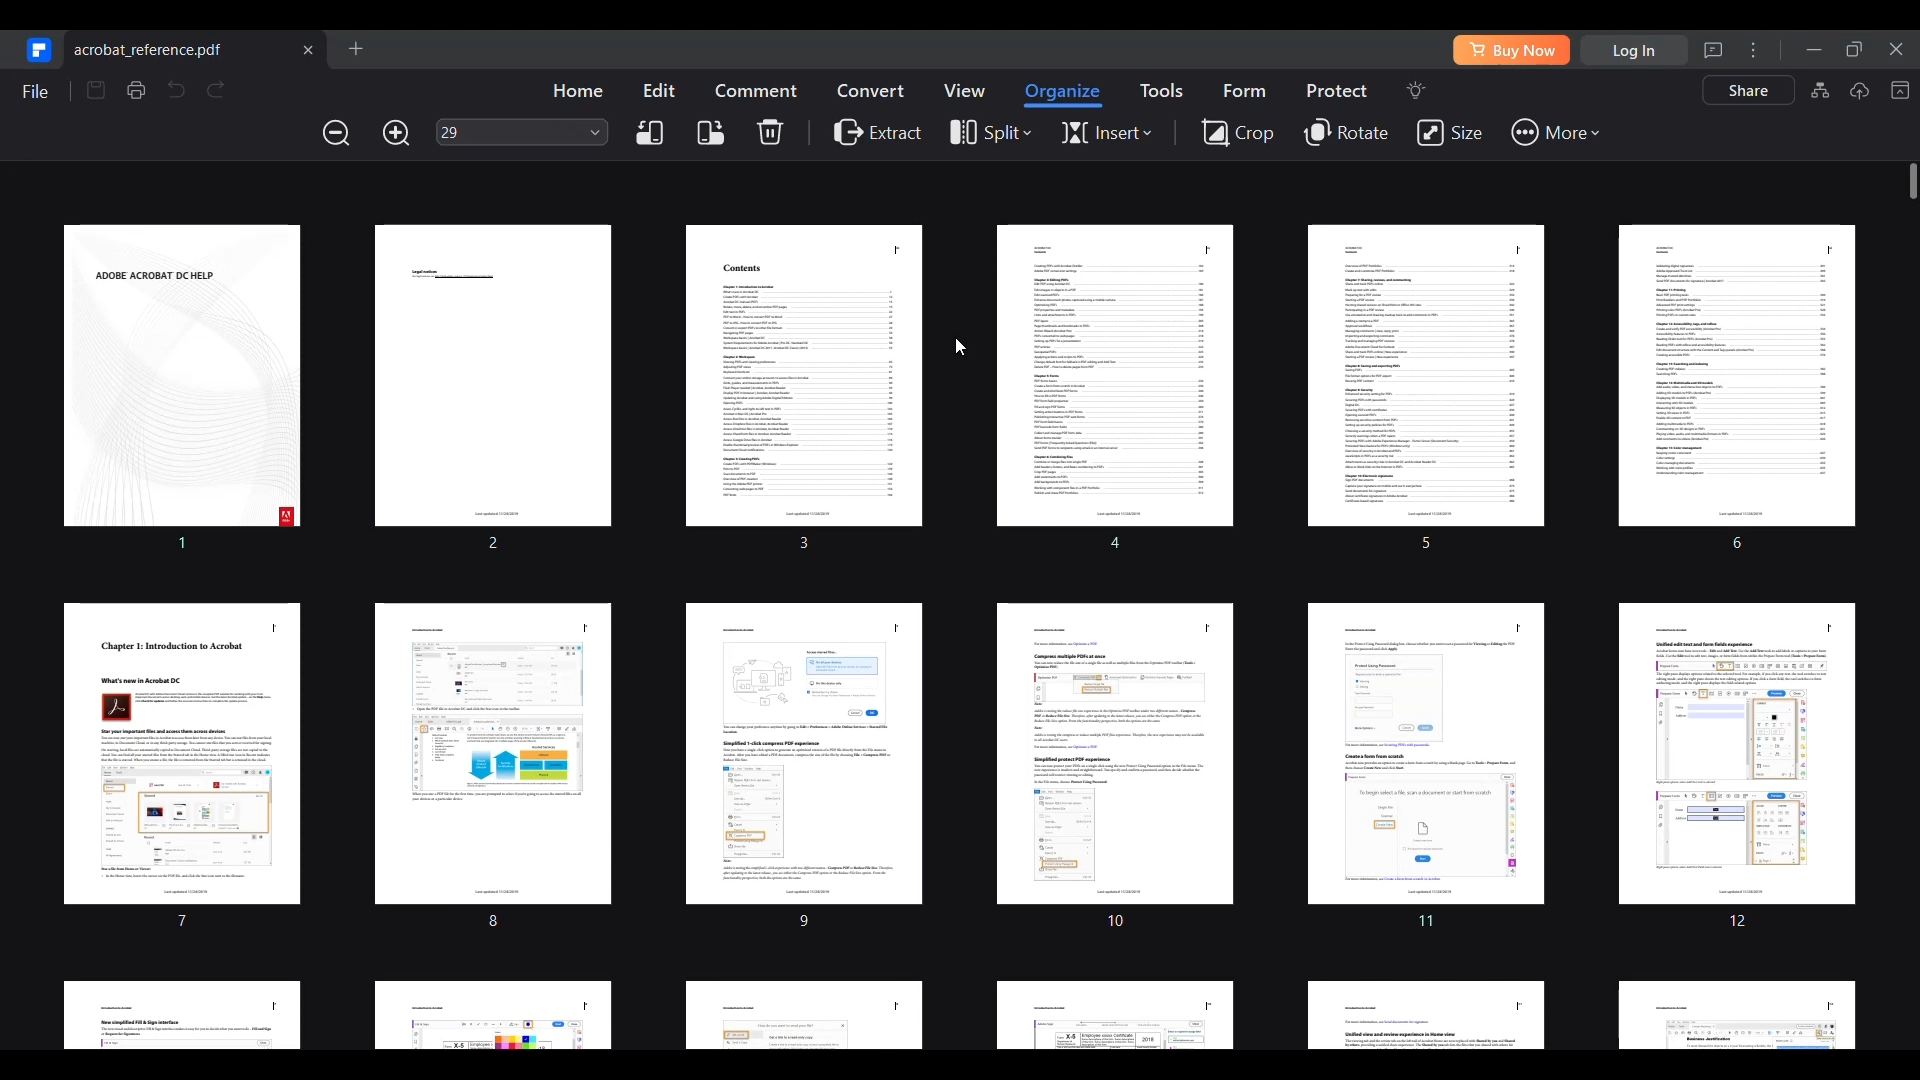 The width and height of the screenshot is (1920, 1080). Describe the element at coordinates (197, 48) in the screenshot. I see `Current open file` at that location.